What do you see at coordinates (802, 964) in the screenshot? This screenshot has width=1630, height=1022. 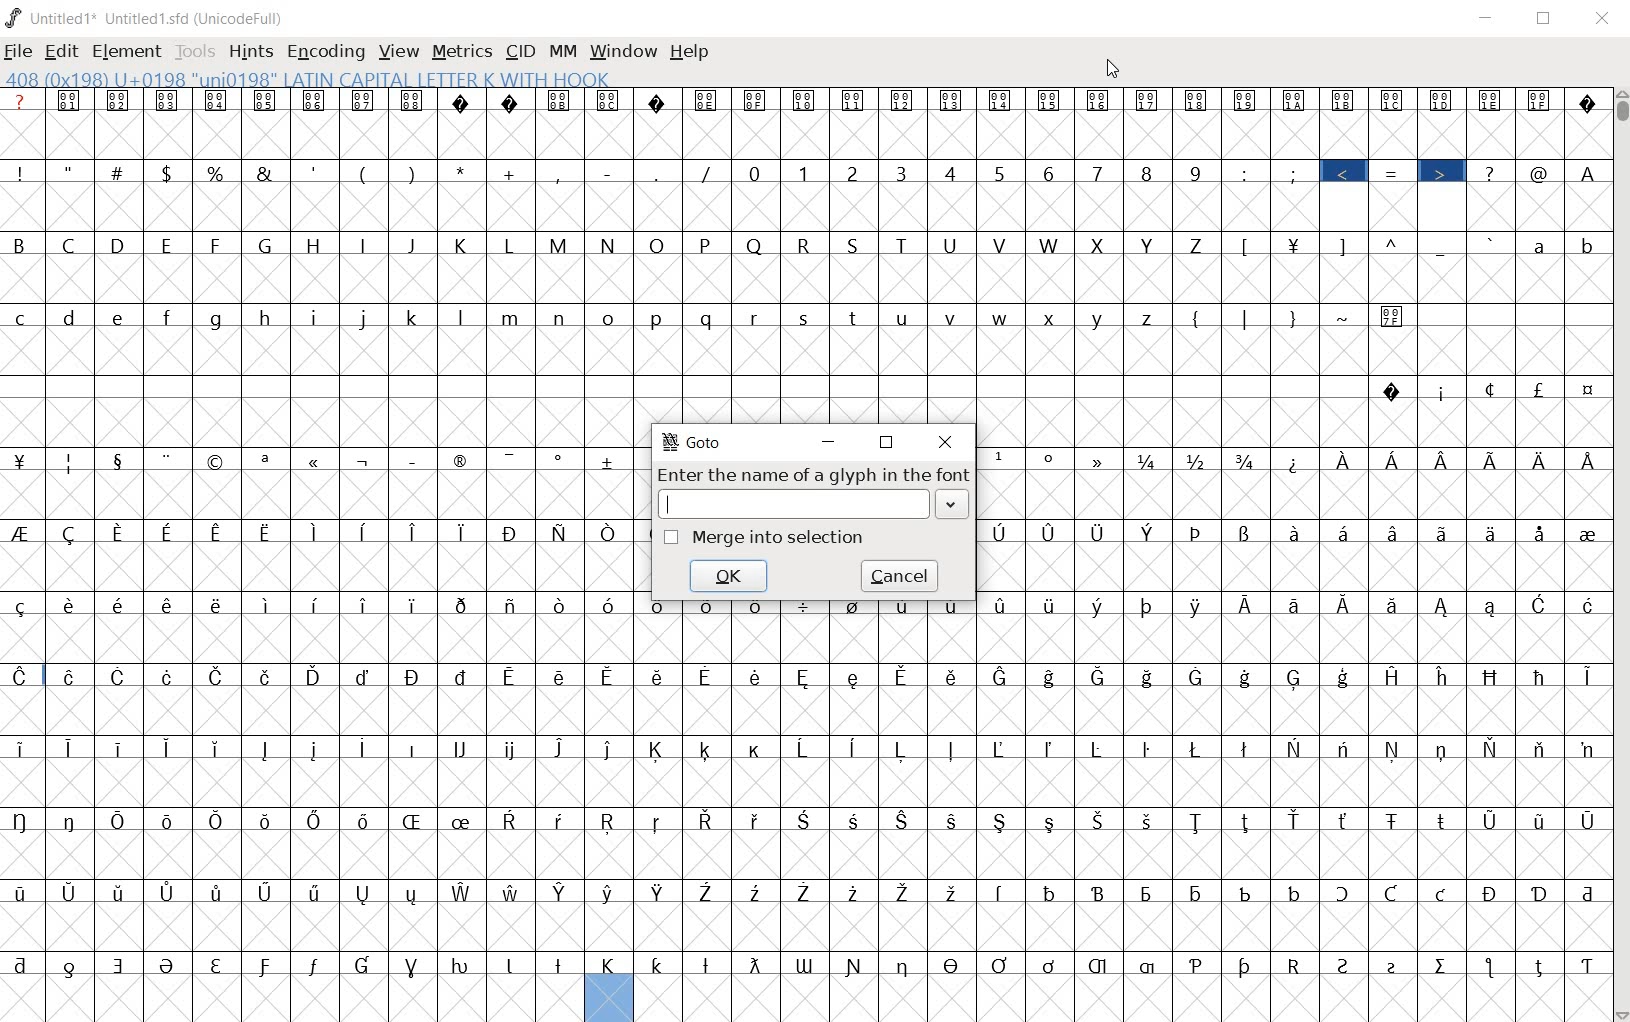 I see `special letters` at bounding box center [802, 964].